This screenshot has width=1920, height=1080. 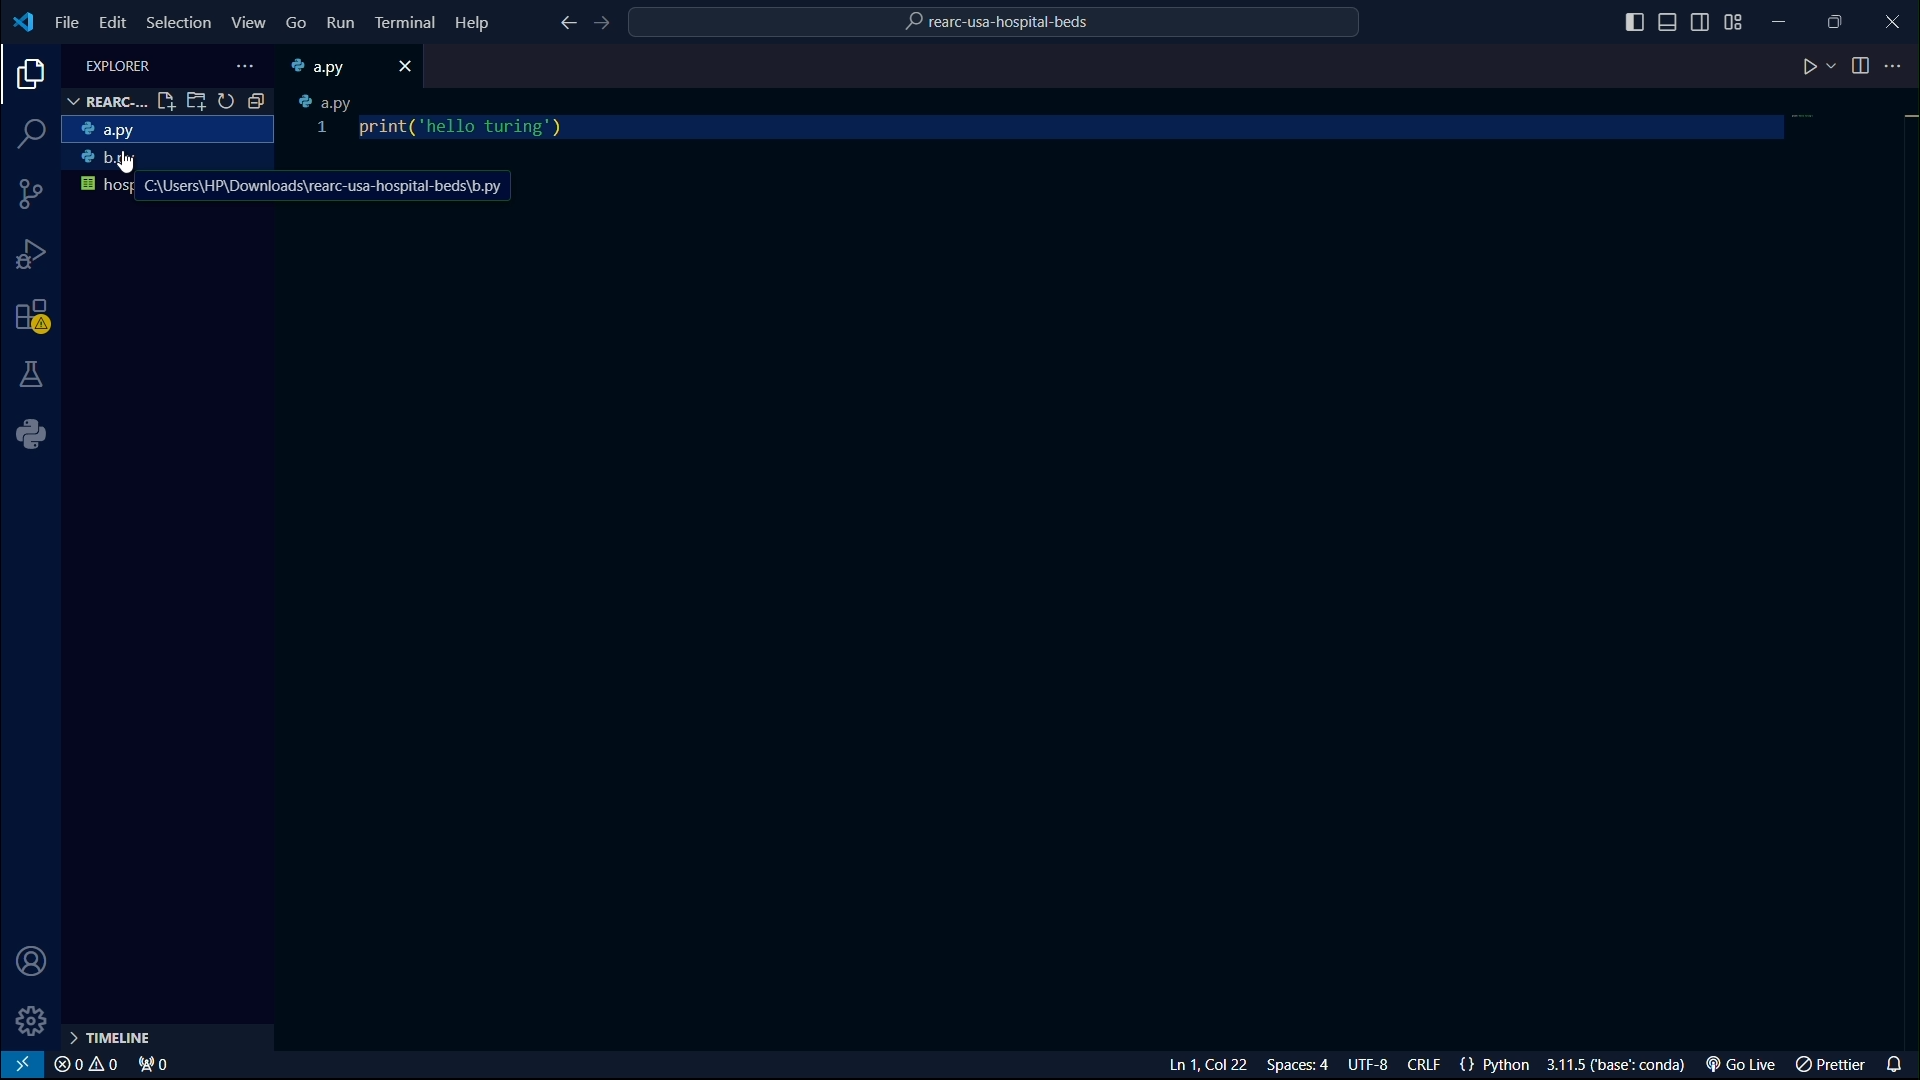 What do you see at coordinates (33, 256) in the screenshot?
I see `run and debugging` at bounding box center [33, 256].